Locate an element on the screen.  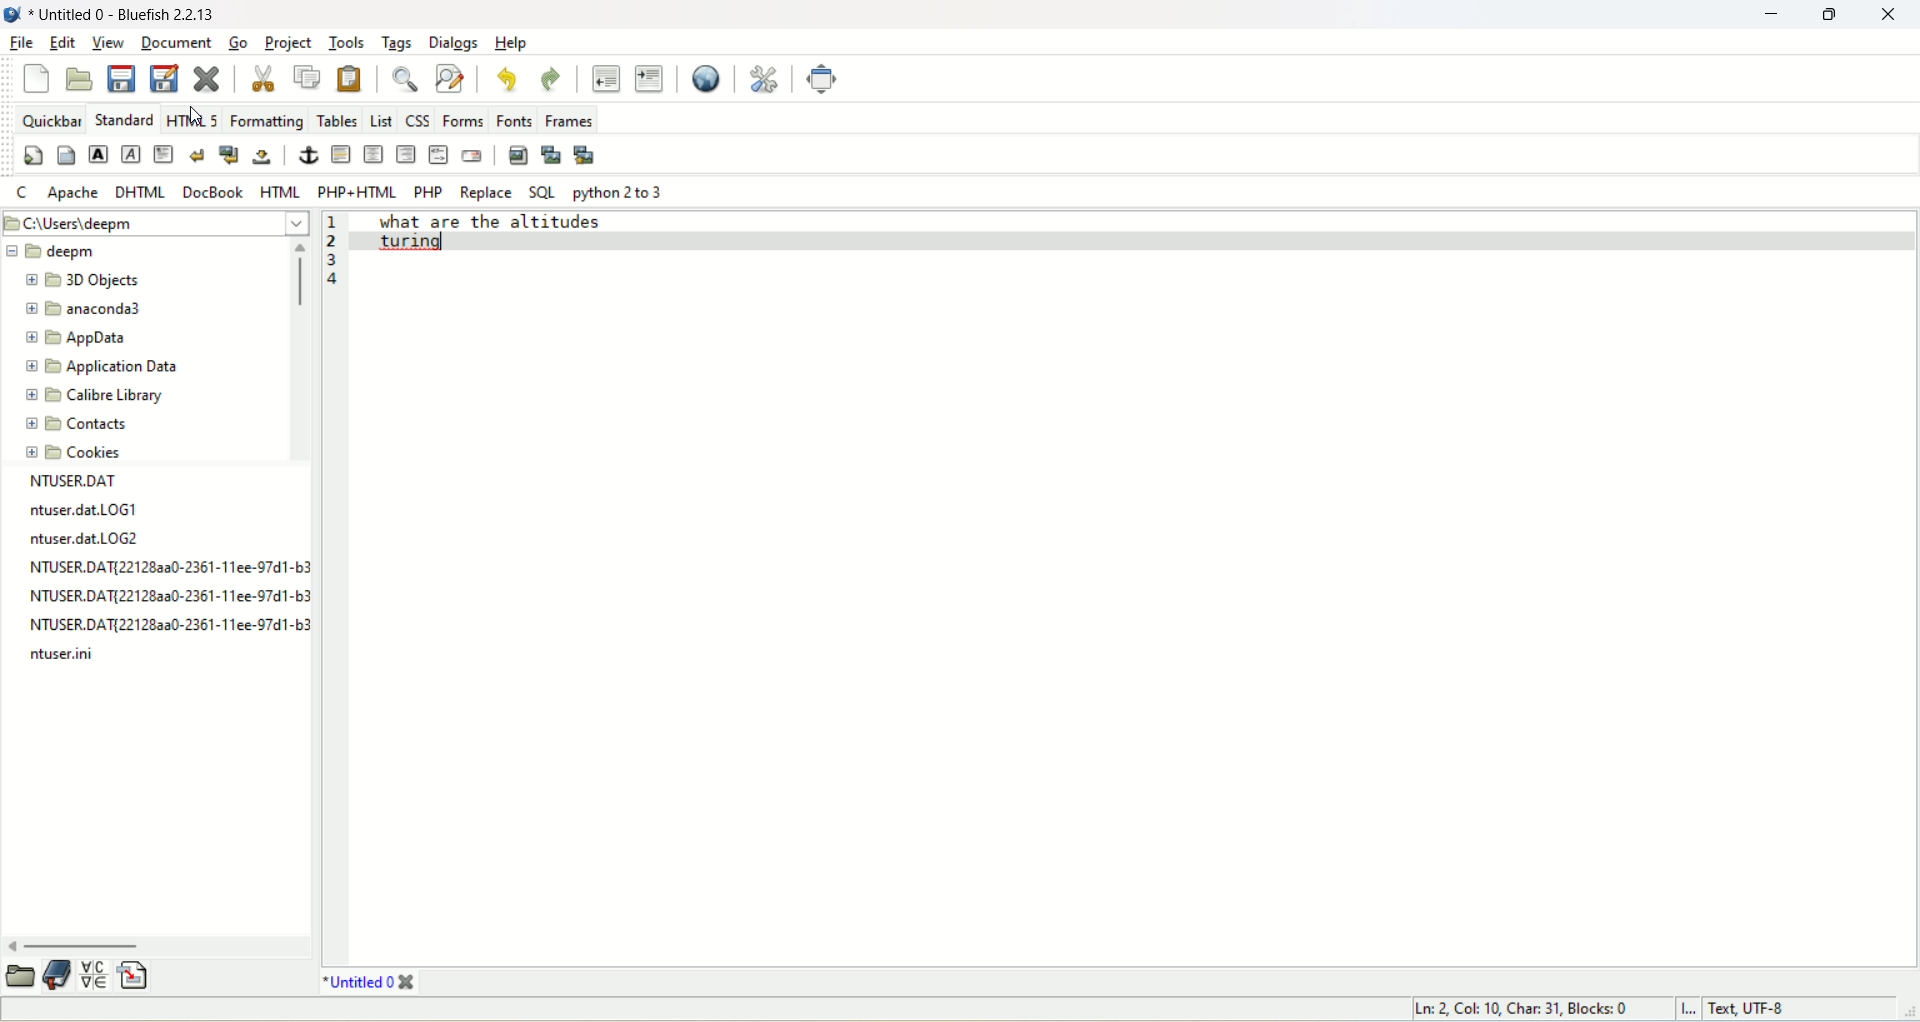
Apache is located at coordinates (75, 192).